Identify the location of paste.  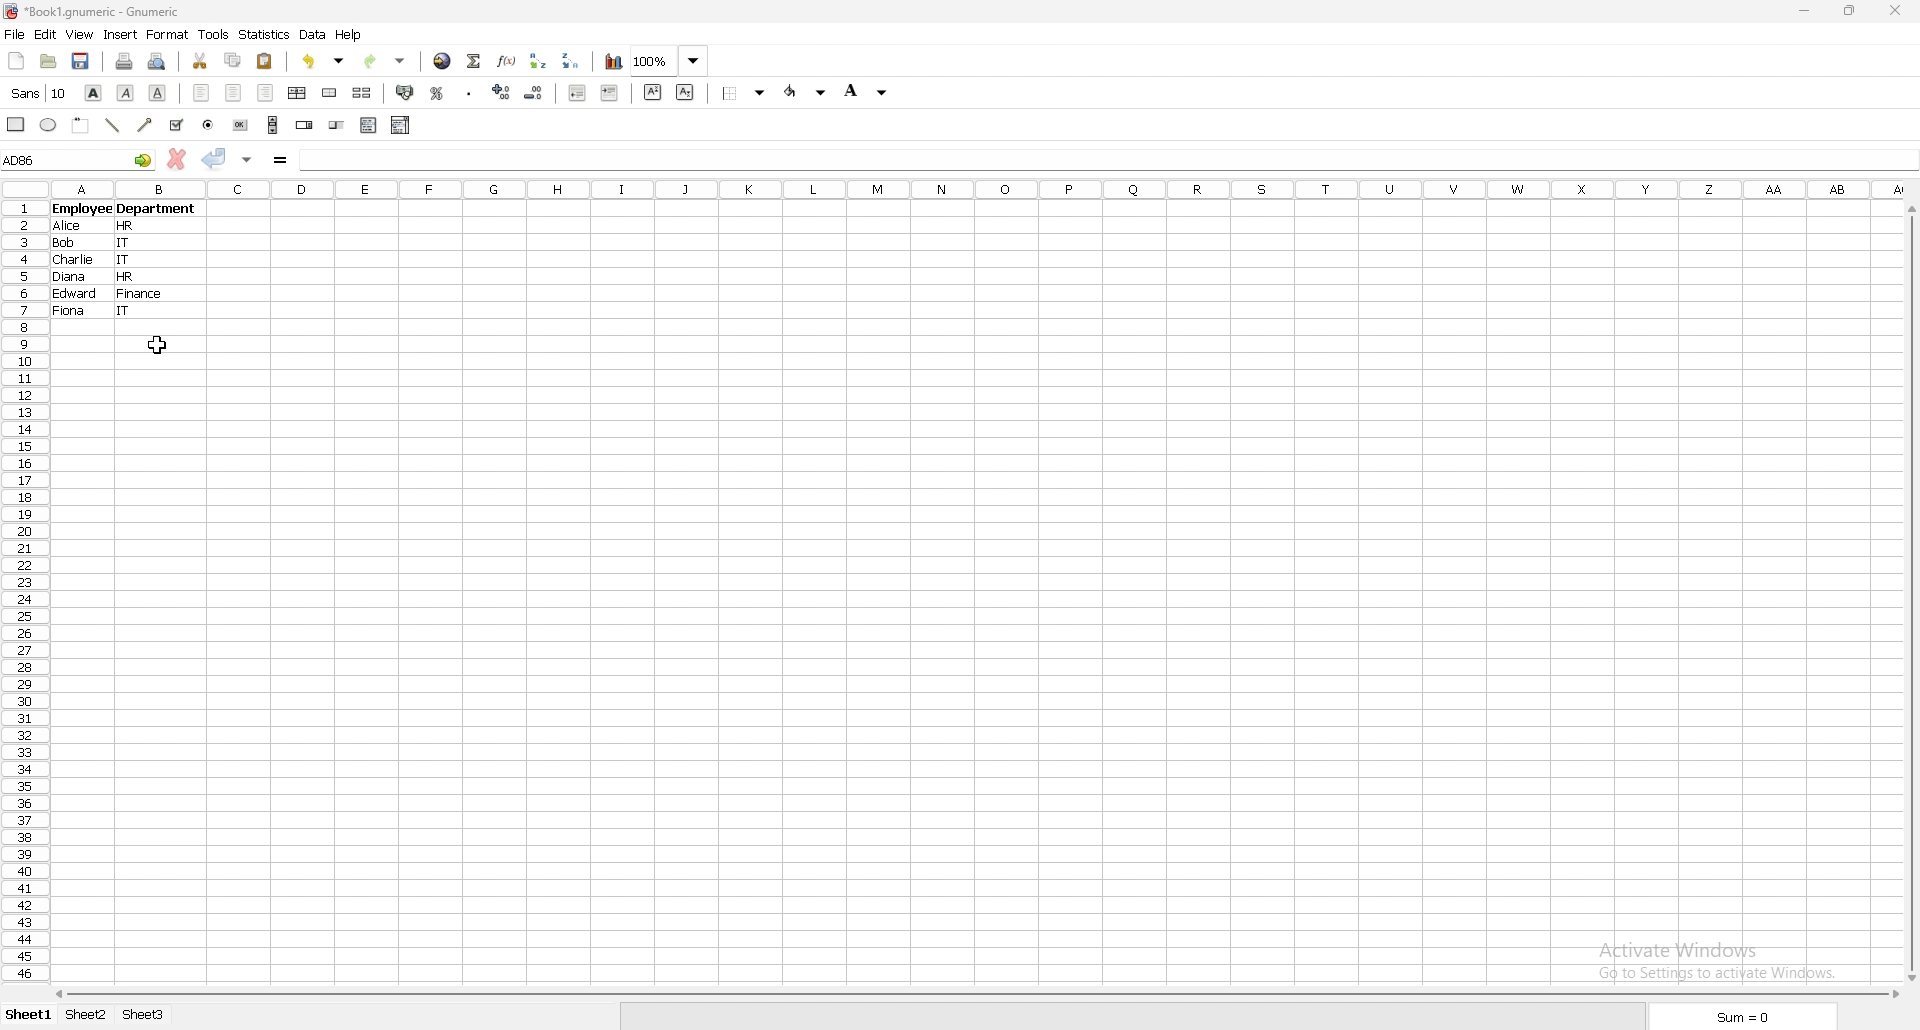
(266, 61).